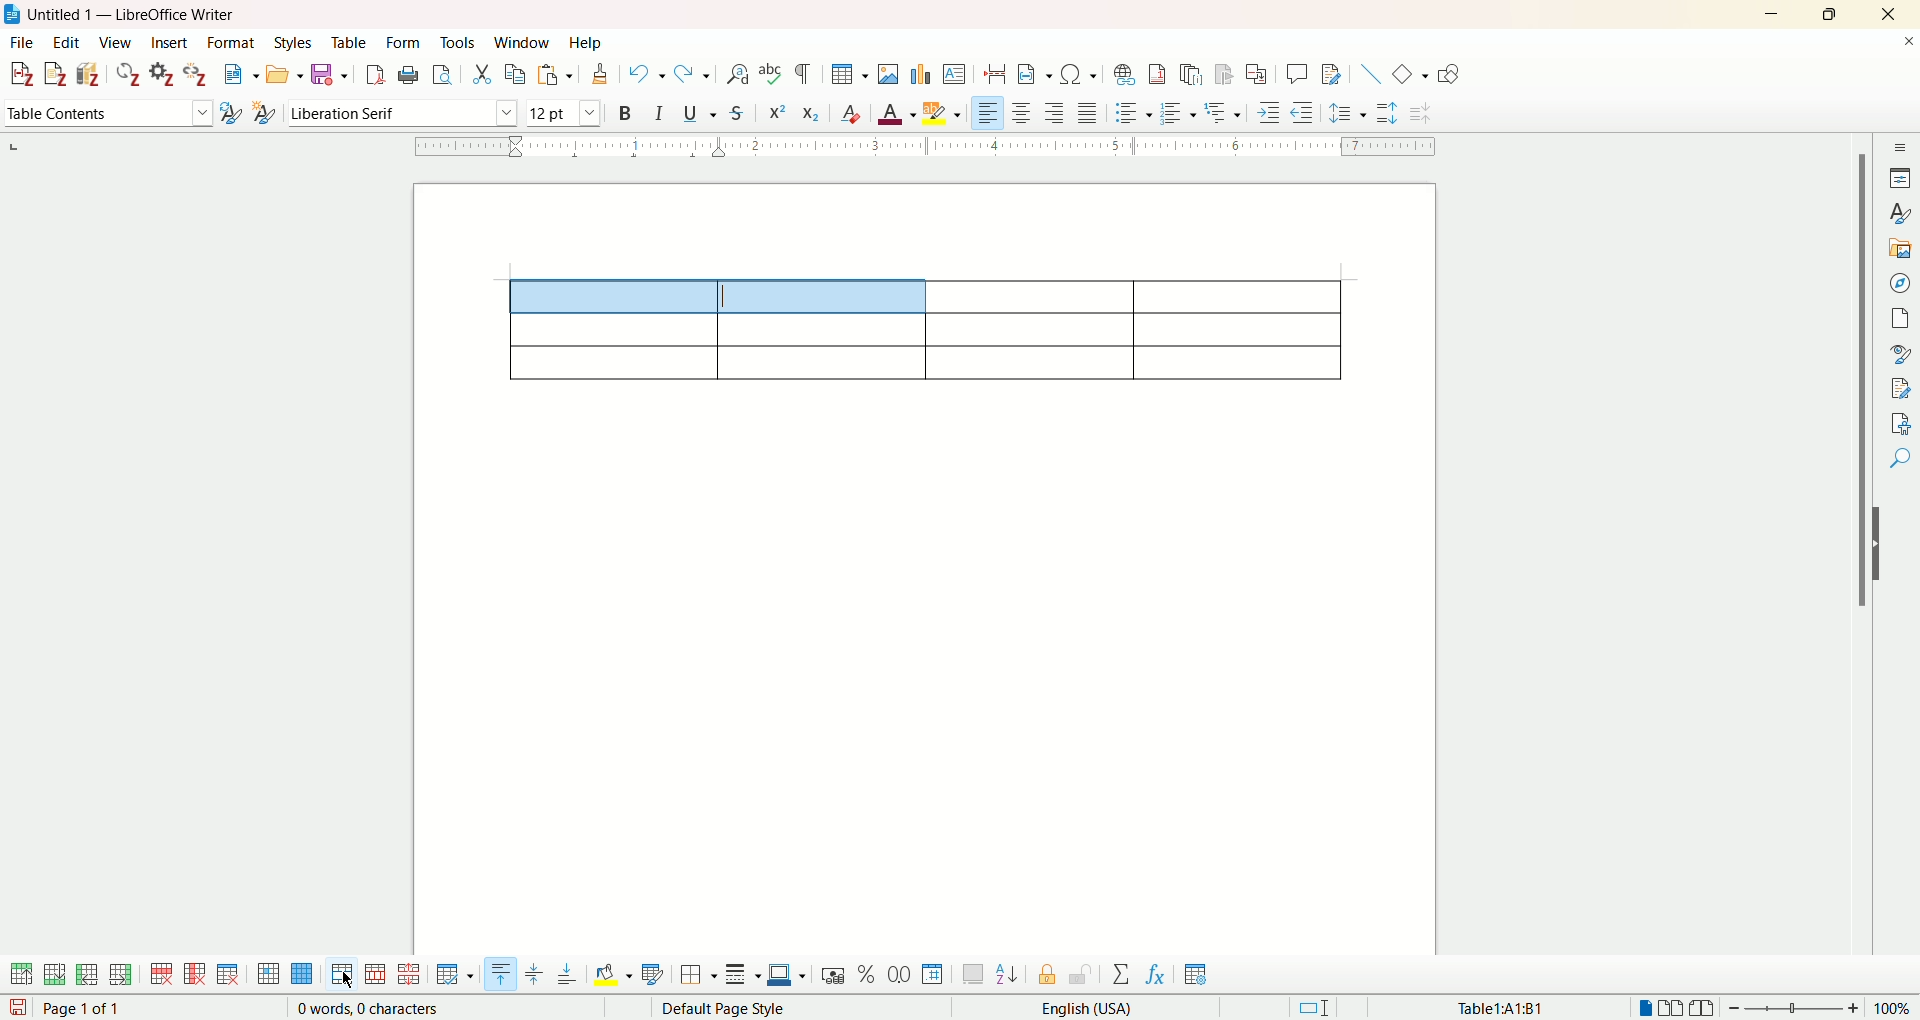  Describe the element at coordinates (811, 113) in the screenshot. I see `subscript` at that location.